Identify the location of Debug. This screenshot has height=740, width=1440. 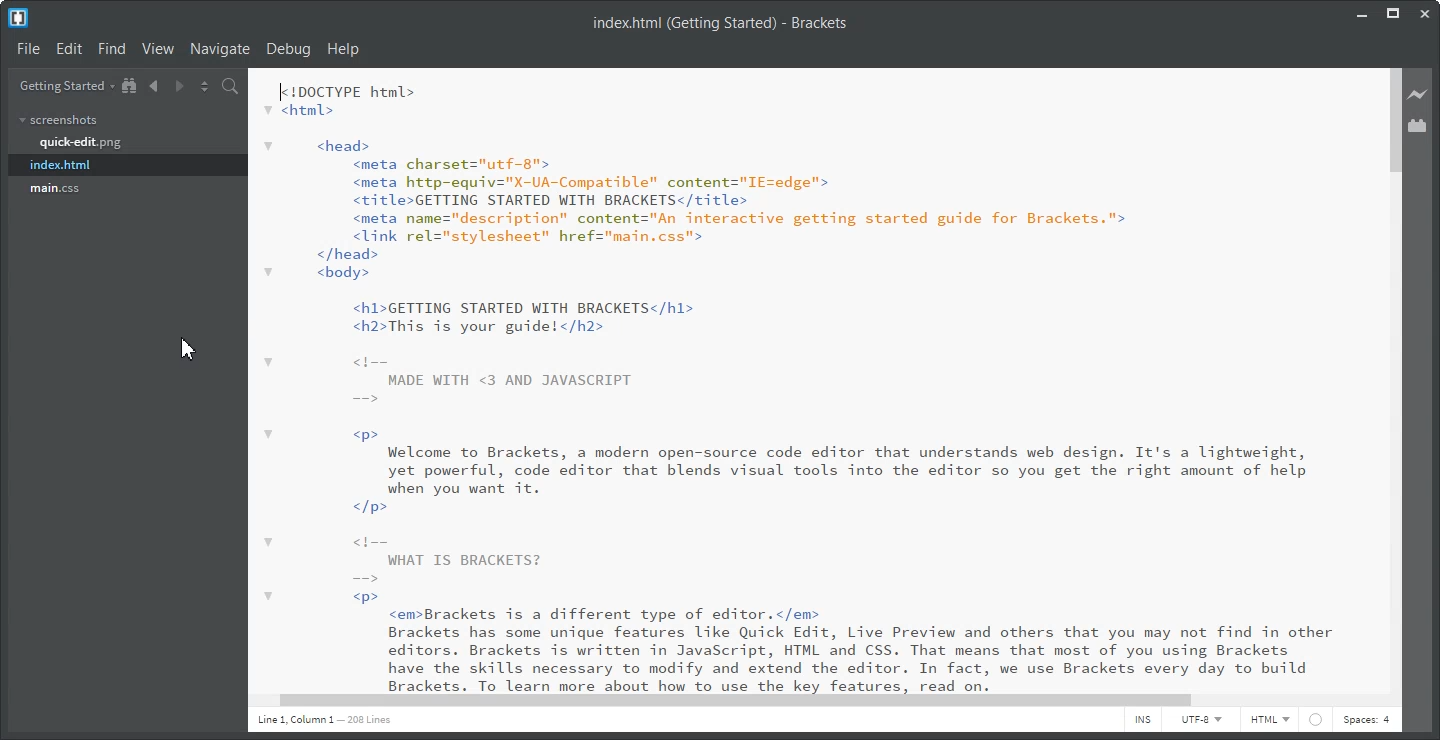
(289, 50).